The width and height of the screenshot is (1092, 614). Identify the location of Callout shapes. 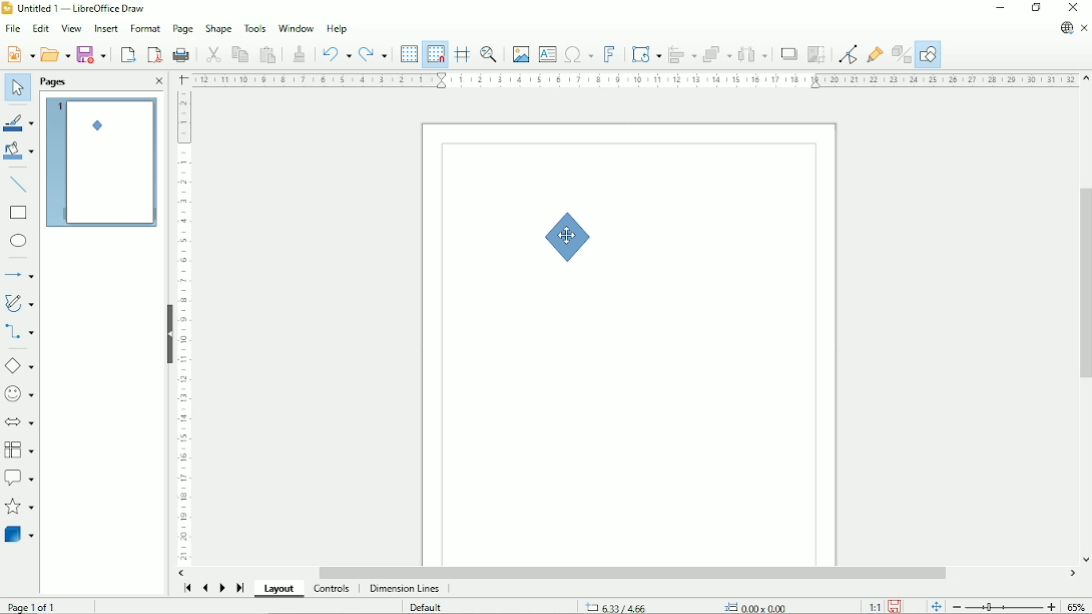
(20, 478).